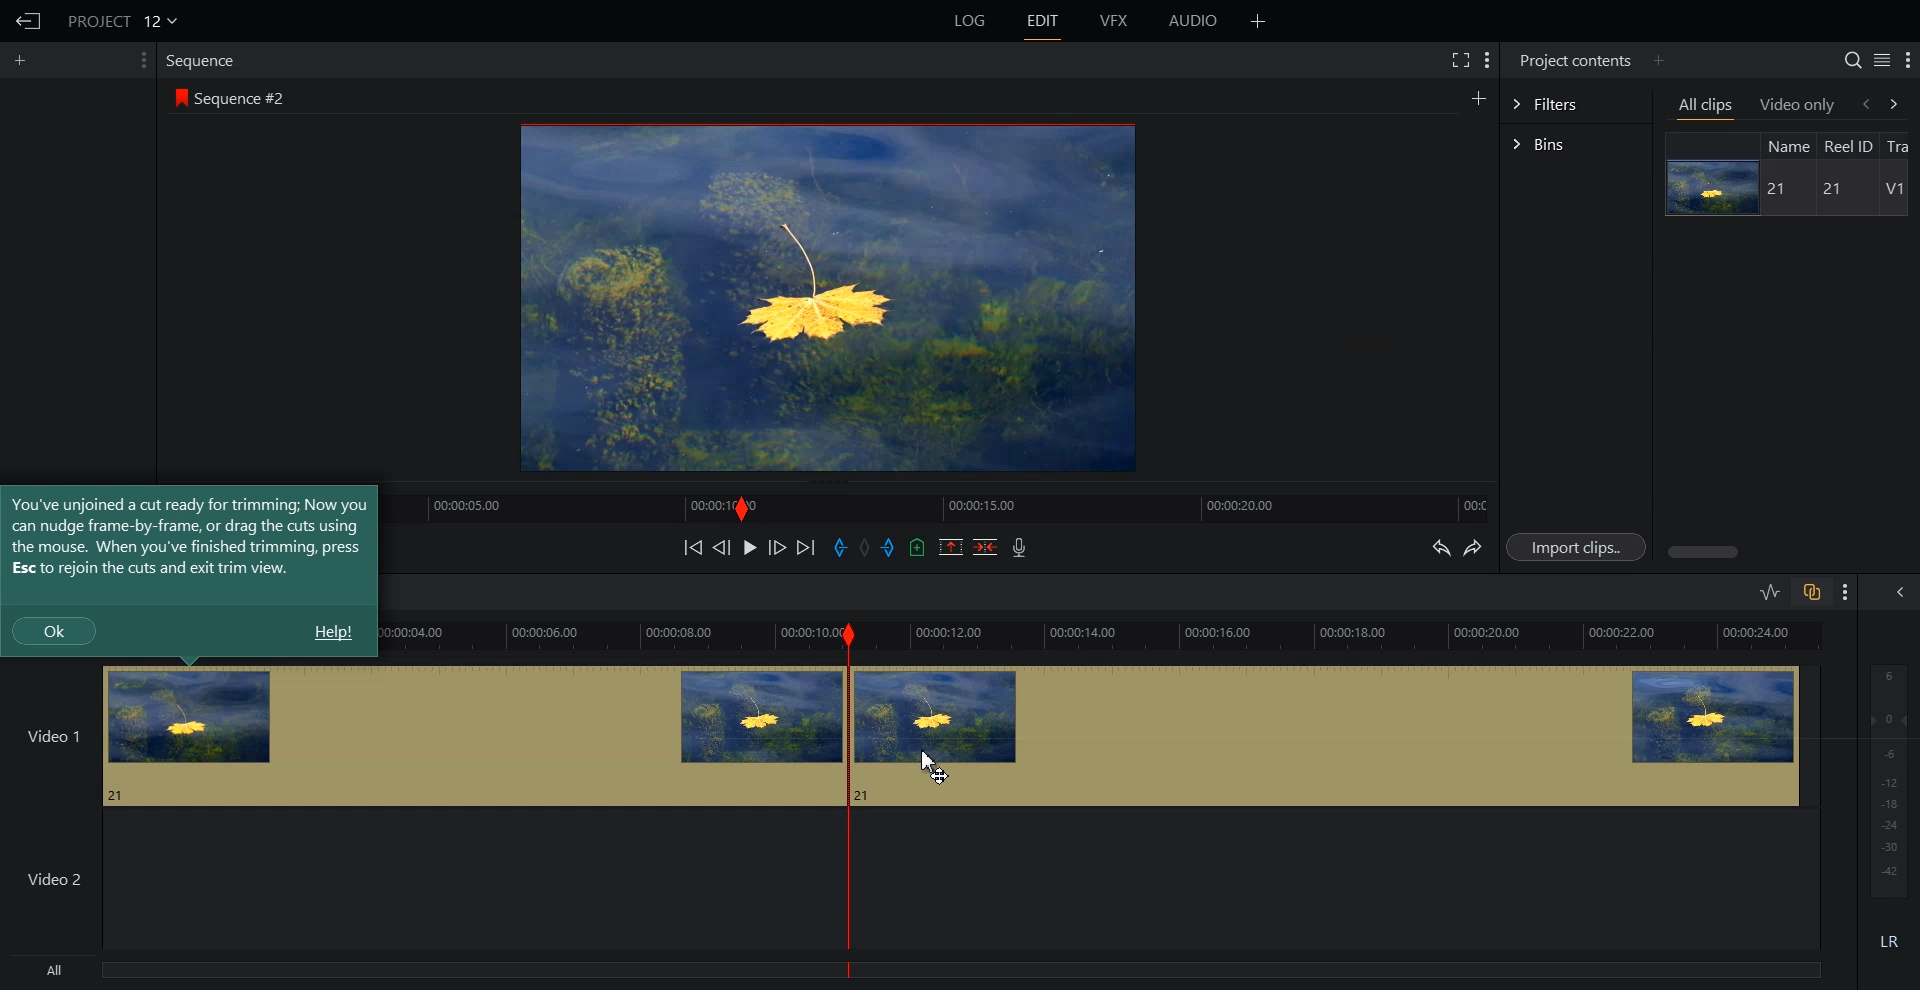  I want to click on Undo, so click(1439, 546).